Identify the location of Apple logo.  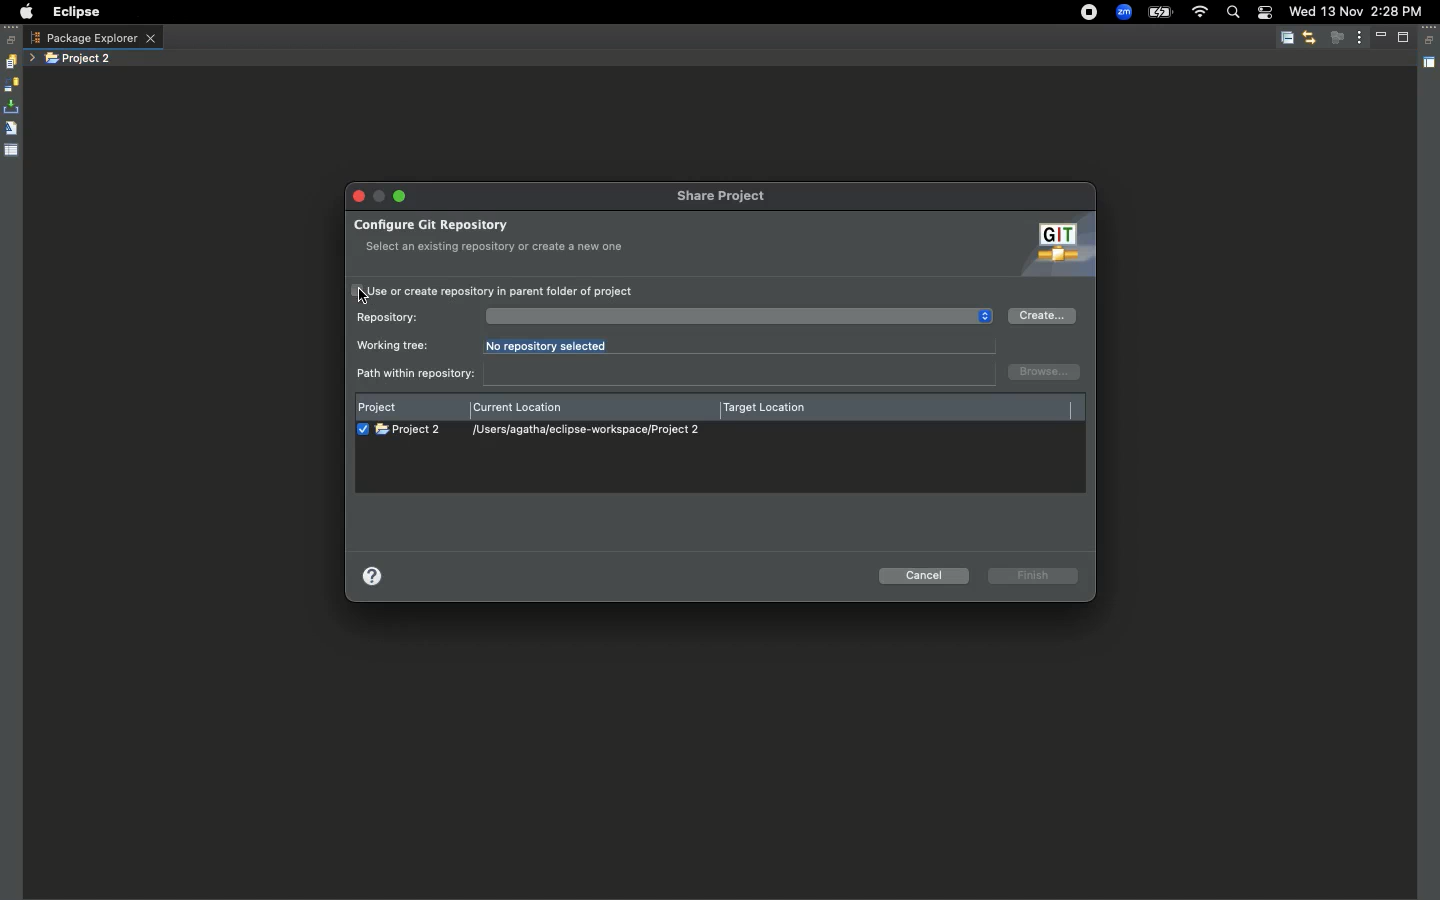
(23, 12).